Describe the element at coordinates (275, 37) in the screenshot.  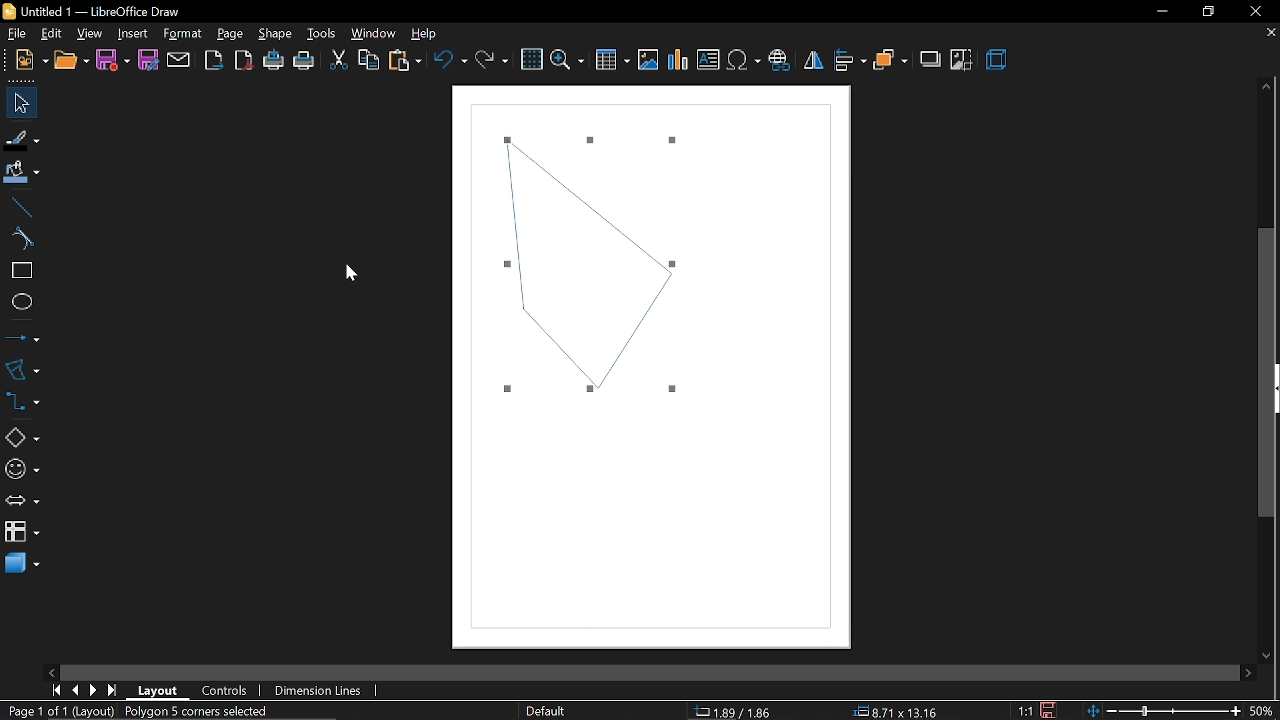
I see `shape` at that location.